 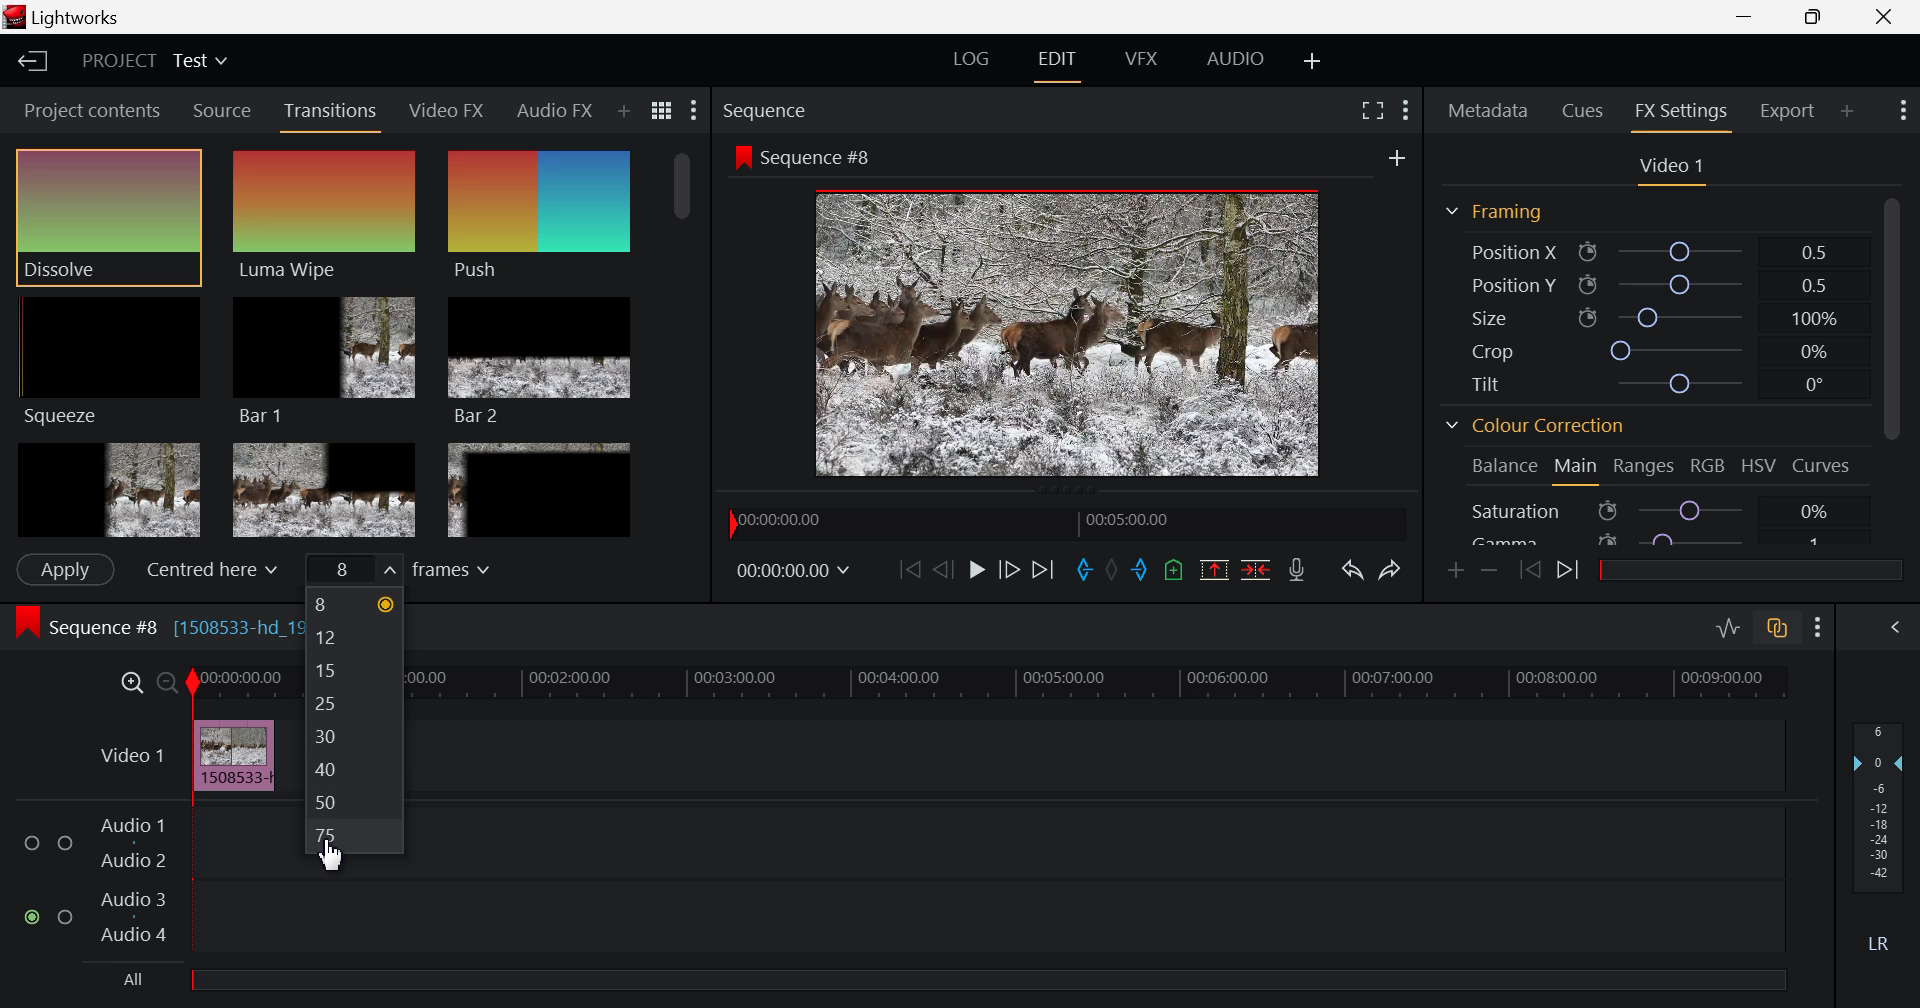 What do you see at coordinates (1072, 333) in the screenshot?
I see `Sequence Preview Screen` at bounding box center [1072, 333].